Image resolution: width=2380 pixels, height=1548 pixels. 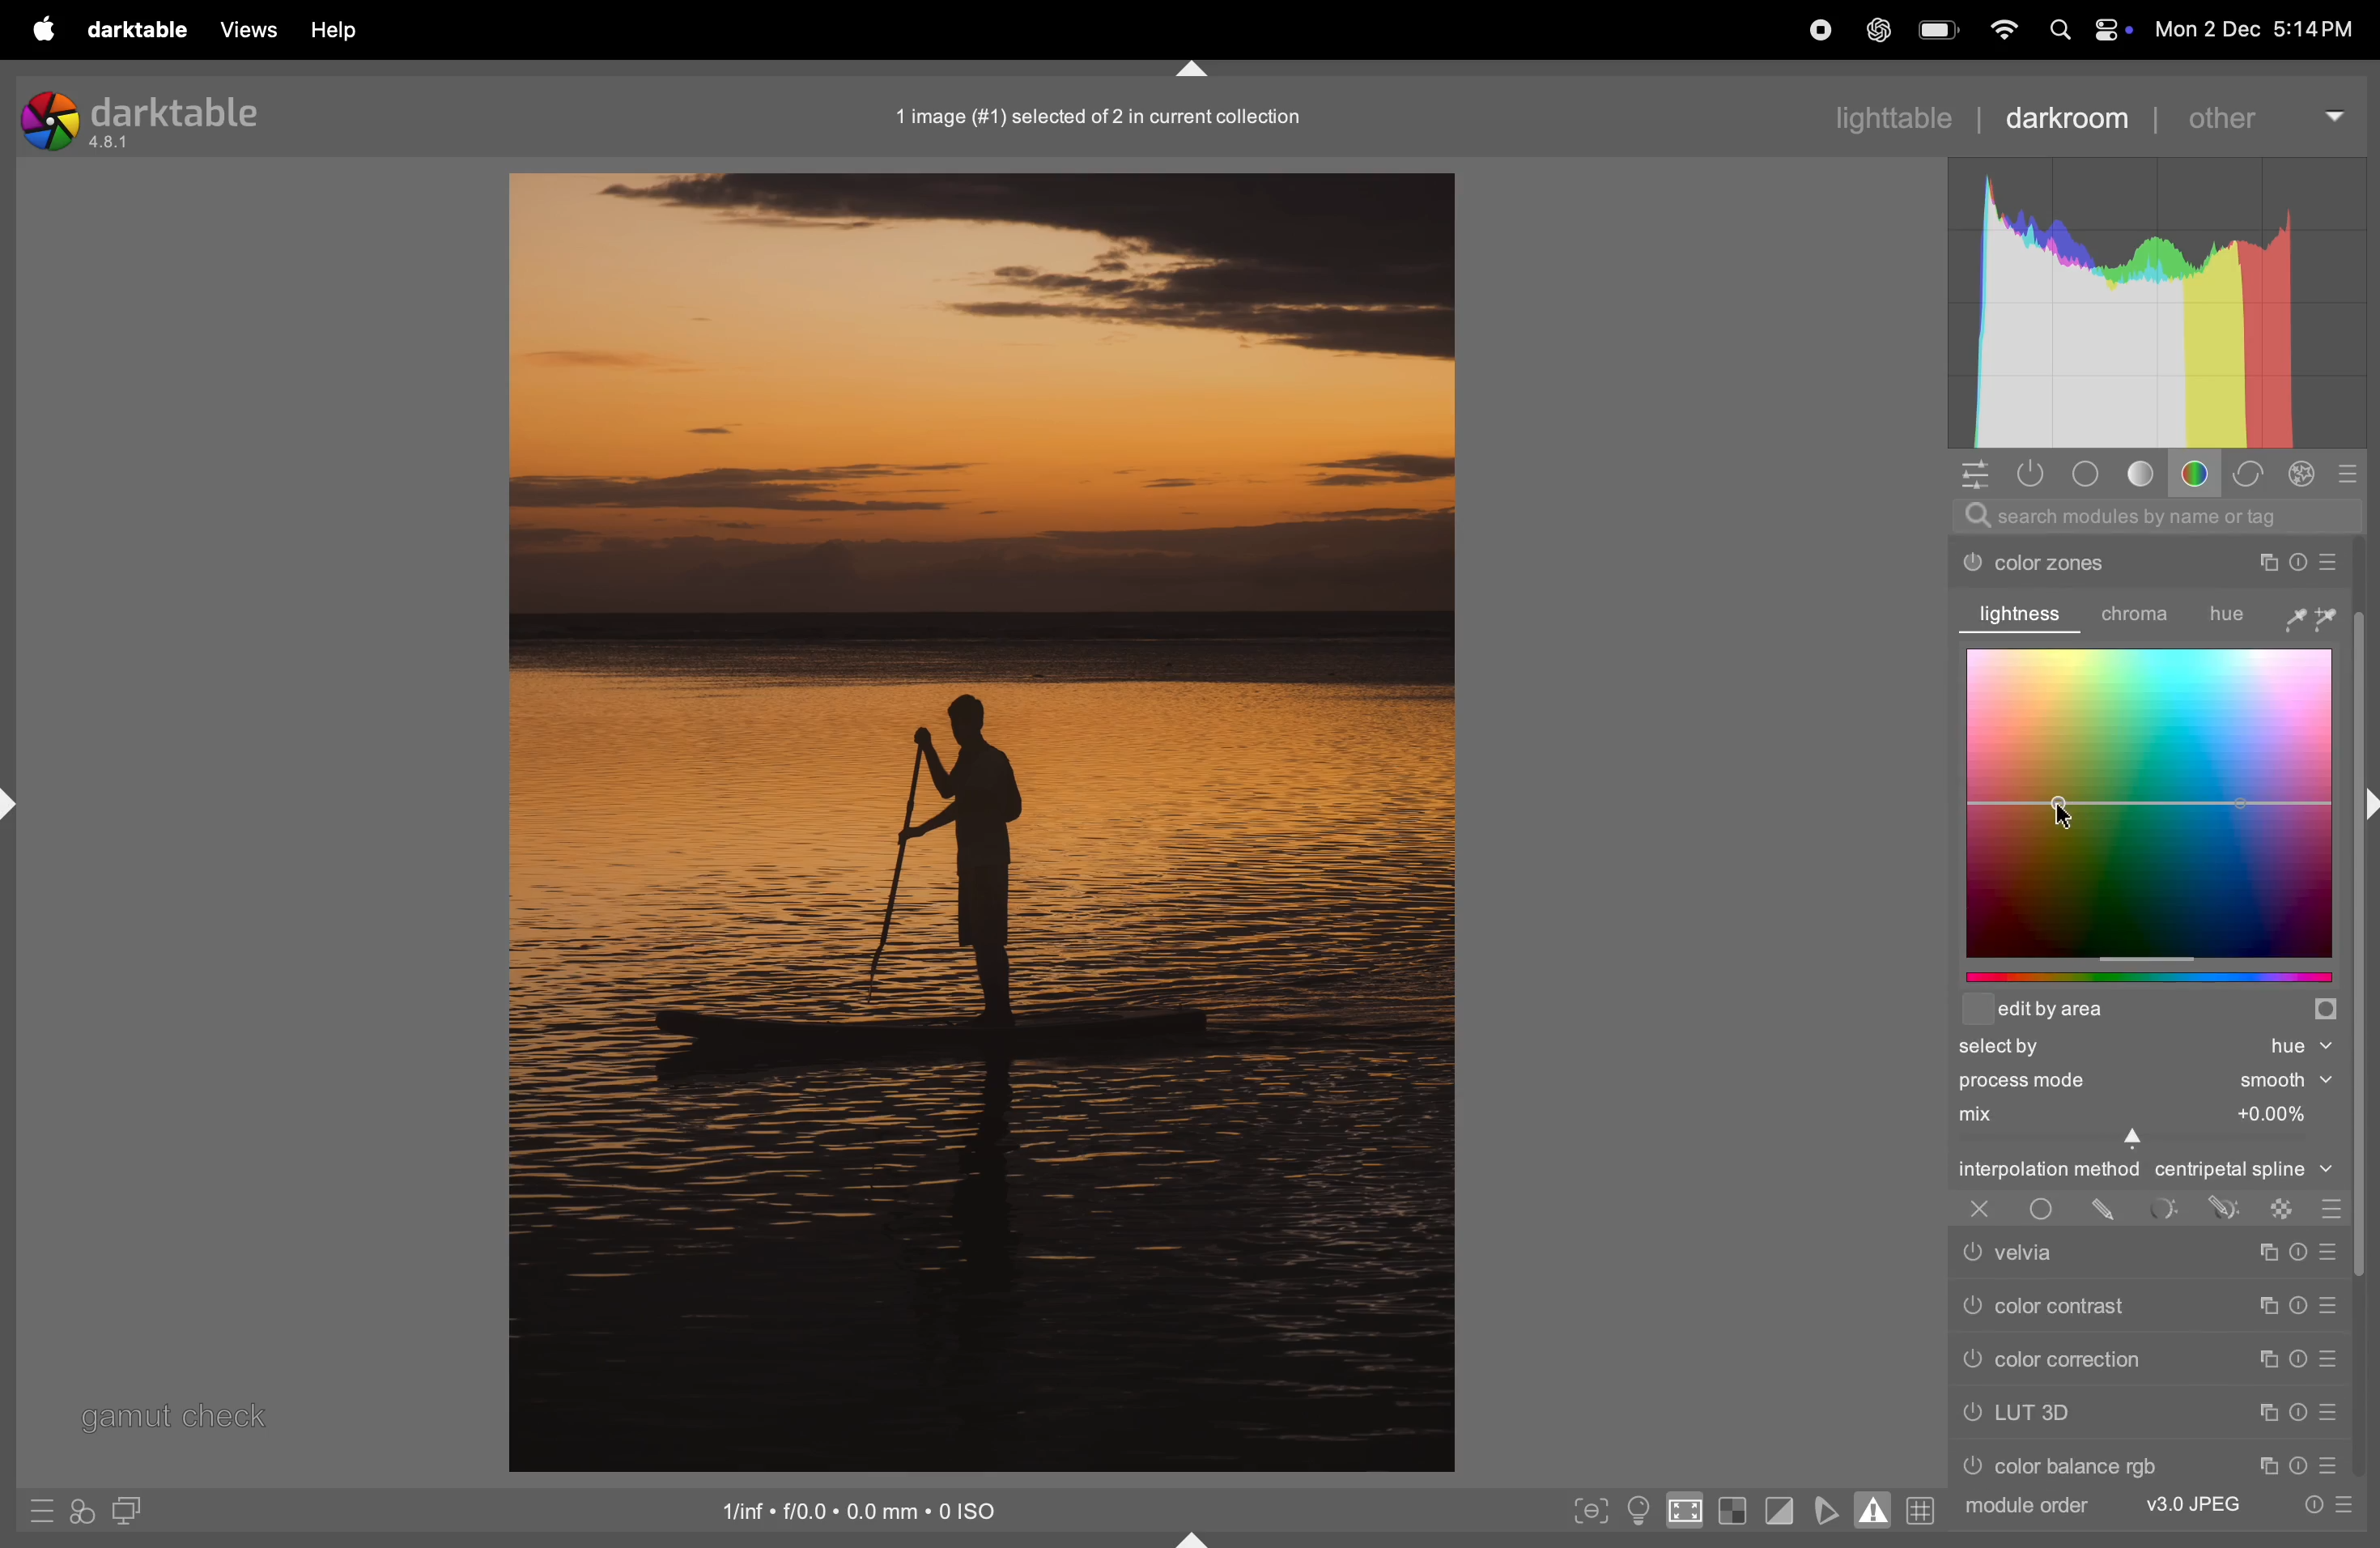 I want to click on interpolation central spline, so click(x=2143, y=1172).